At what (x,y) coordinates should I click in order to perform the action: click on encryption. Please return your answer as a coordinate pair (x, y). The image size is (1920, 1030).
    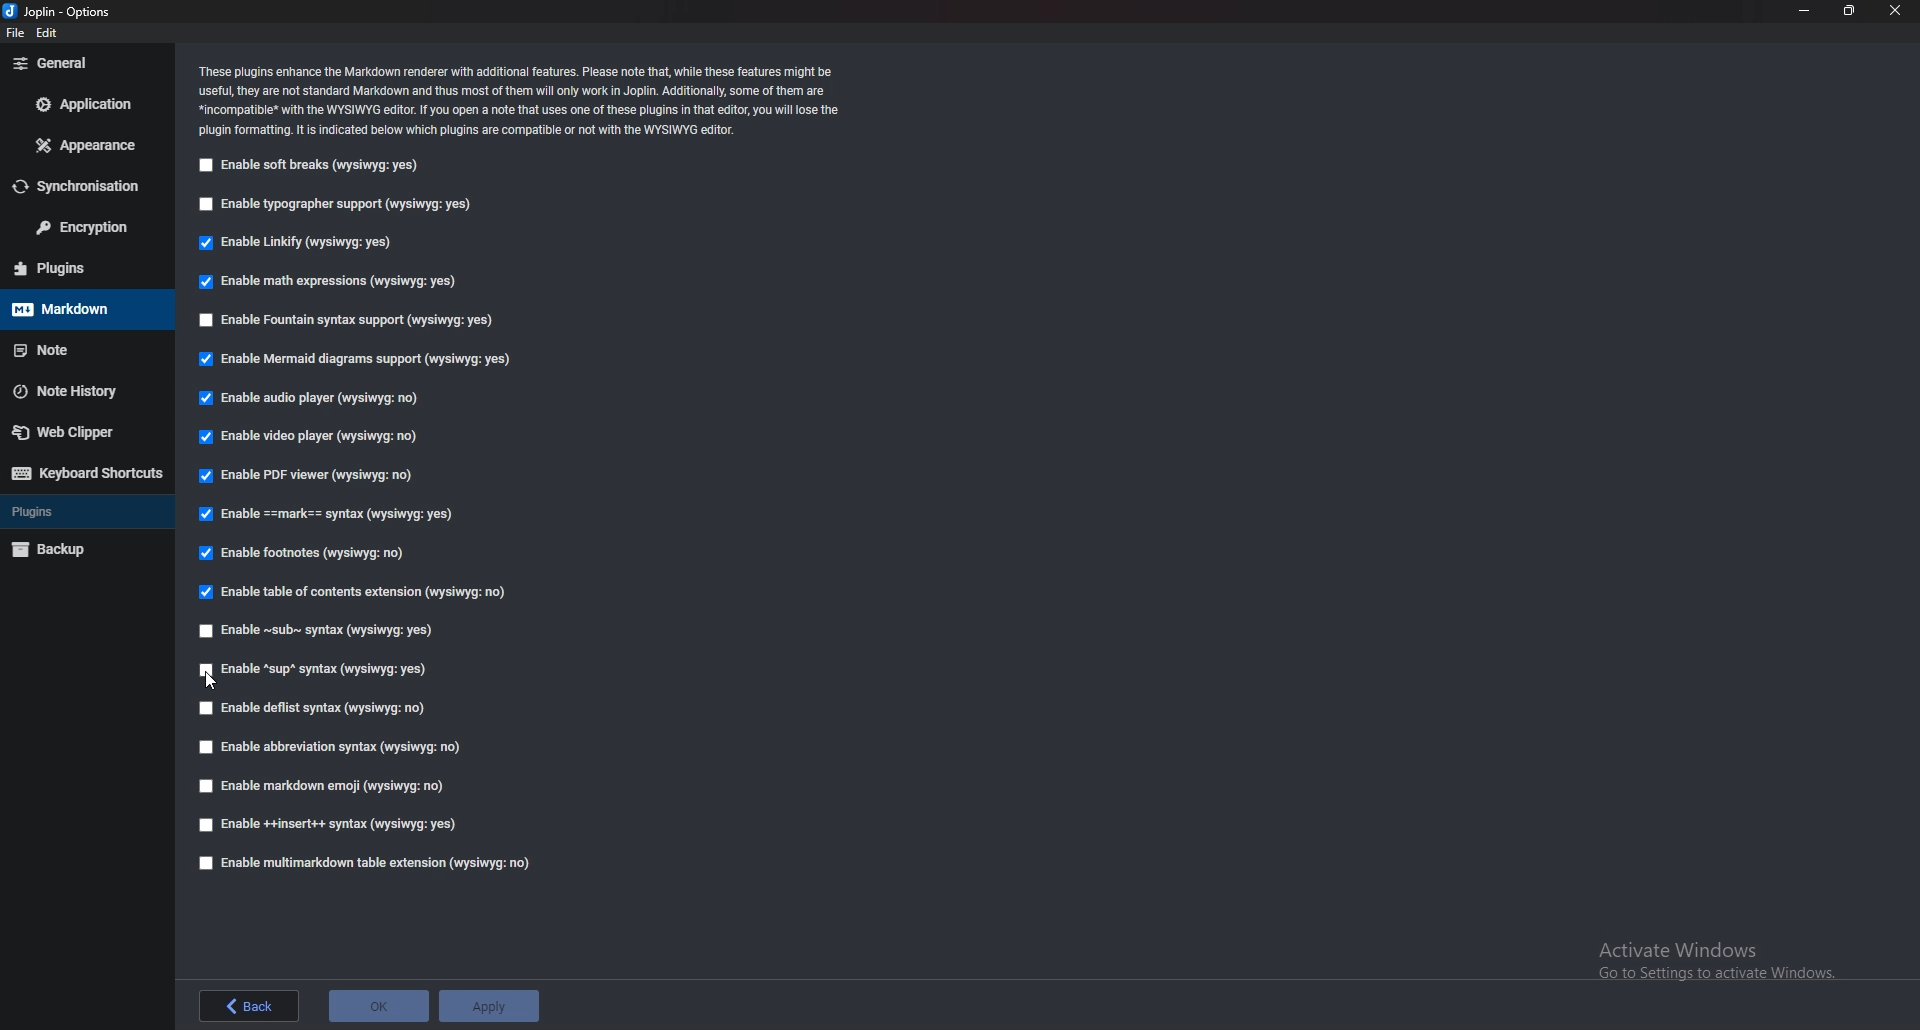
    Looking at the image, I should click on (80, 226).